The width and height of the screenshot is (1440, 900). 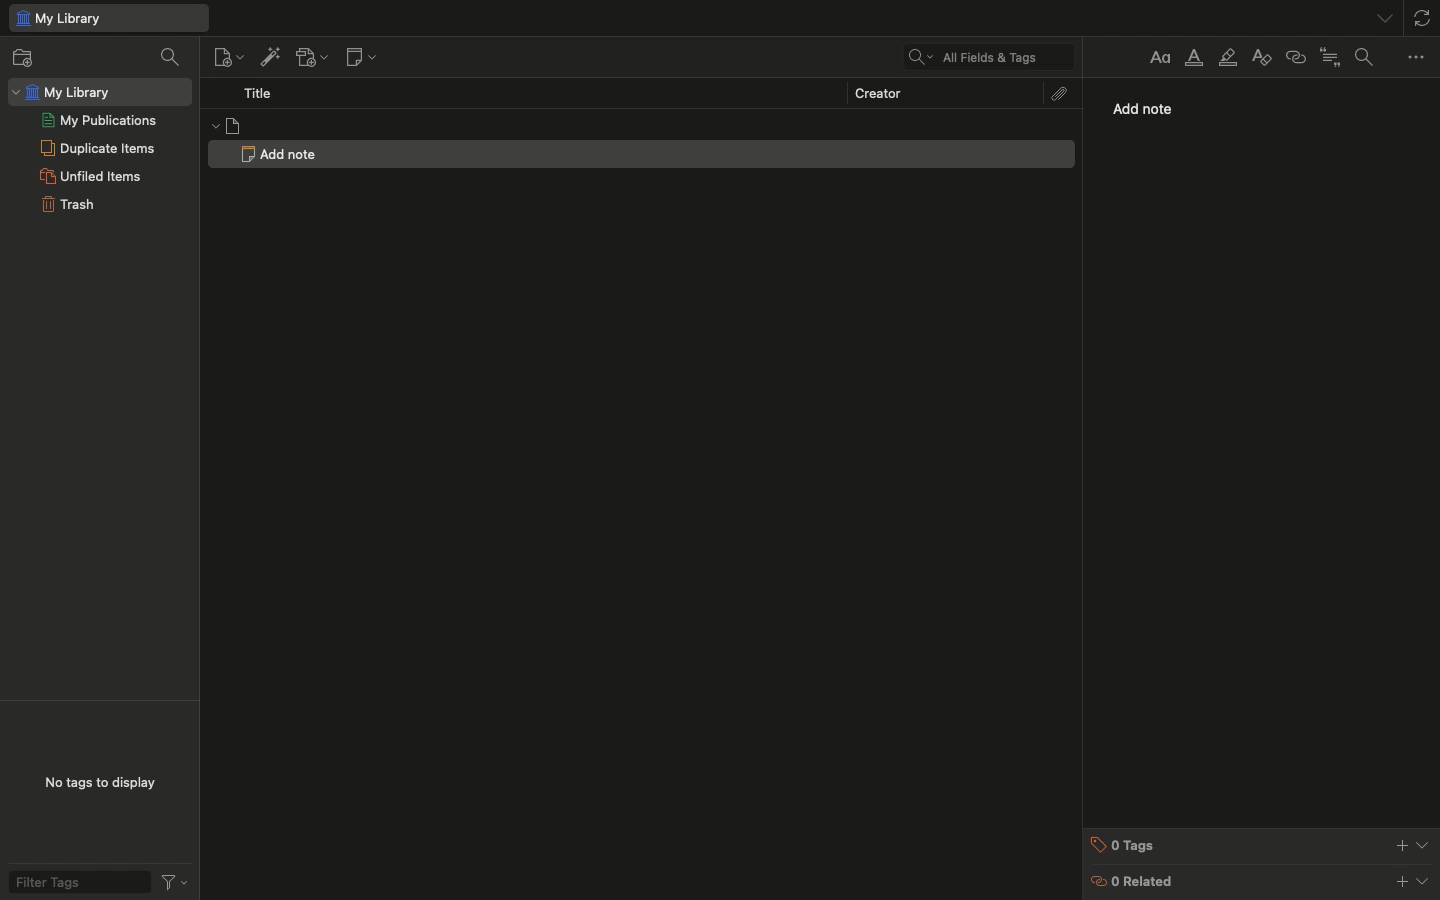 I want to click on More, so click(x=1418, y=58).